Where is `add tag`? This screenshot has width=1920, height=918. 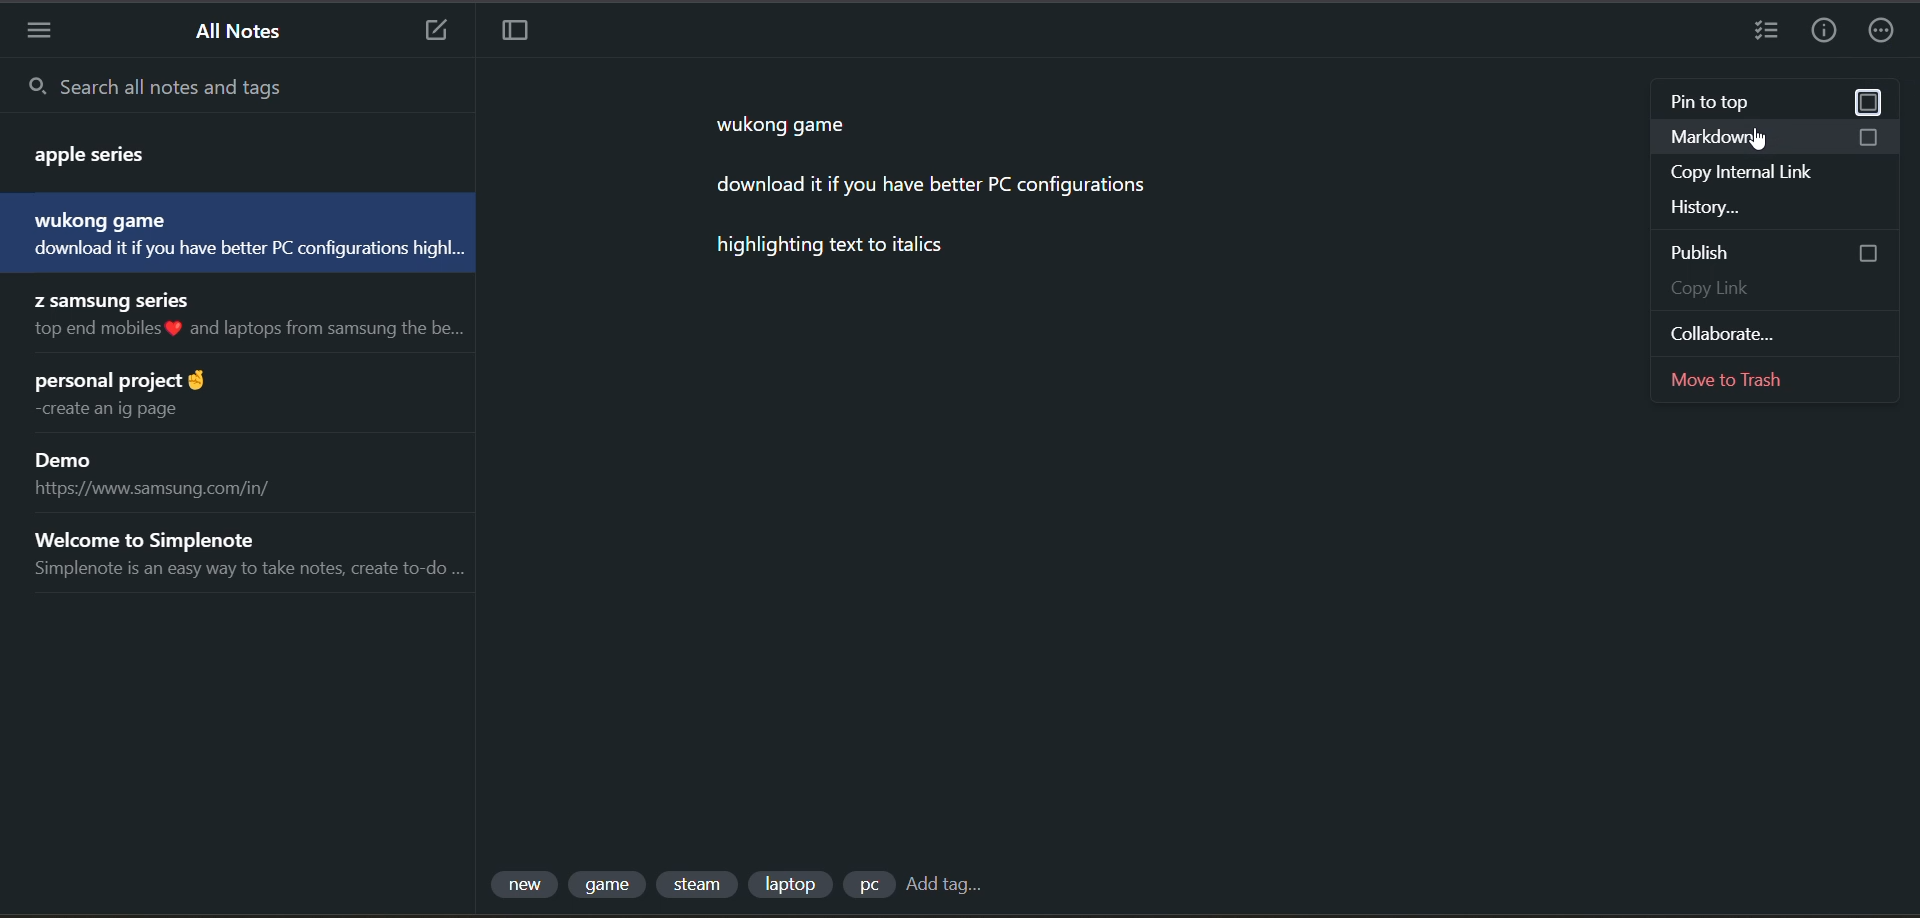 add tag is located at coordinates (943, 888).